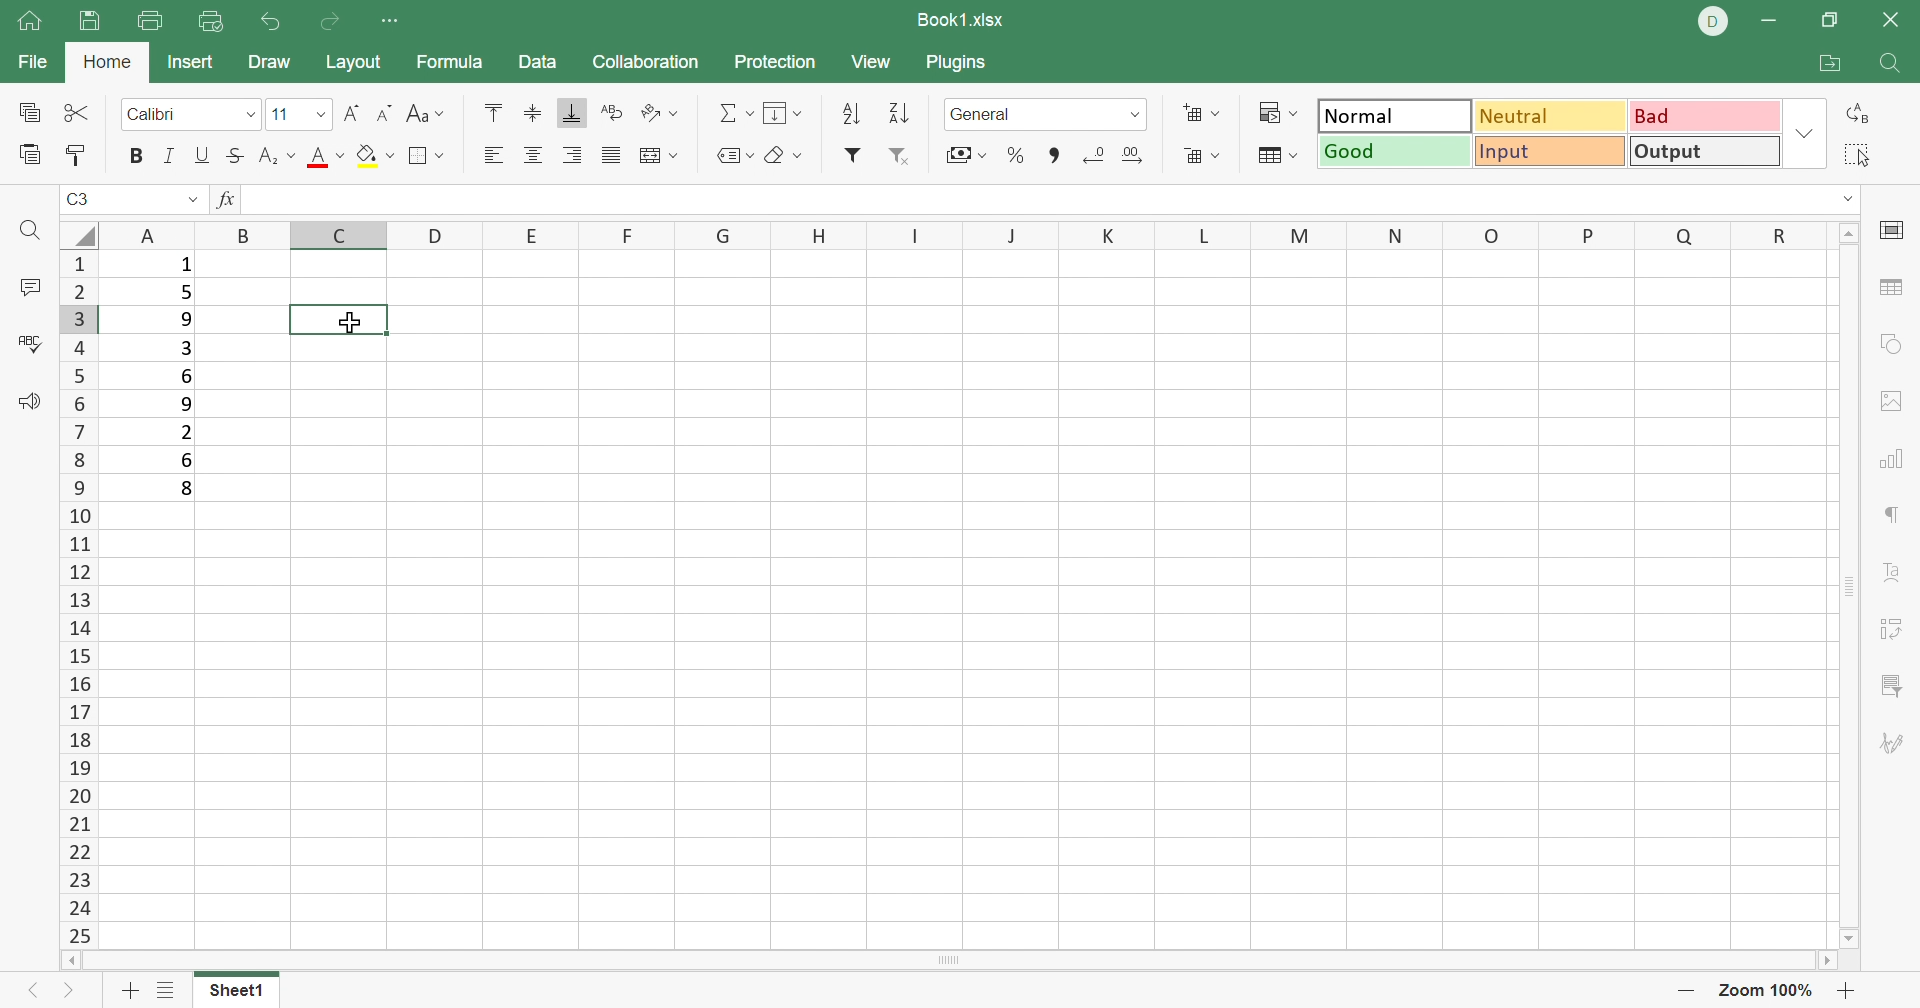 The height and width of the screenshot is (1008, 1920). What do you see at coordinates (1894, 572) in the screenshot?
I see `Text Art settings` at bounding box center [1894, 572].